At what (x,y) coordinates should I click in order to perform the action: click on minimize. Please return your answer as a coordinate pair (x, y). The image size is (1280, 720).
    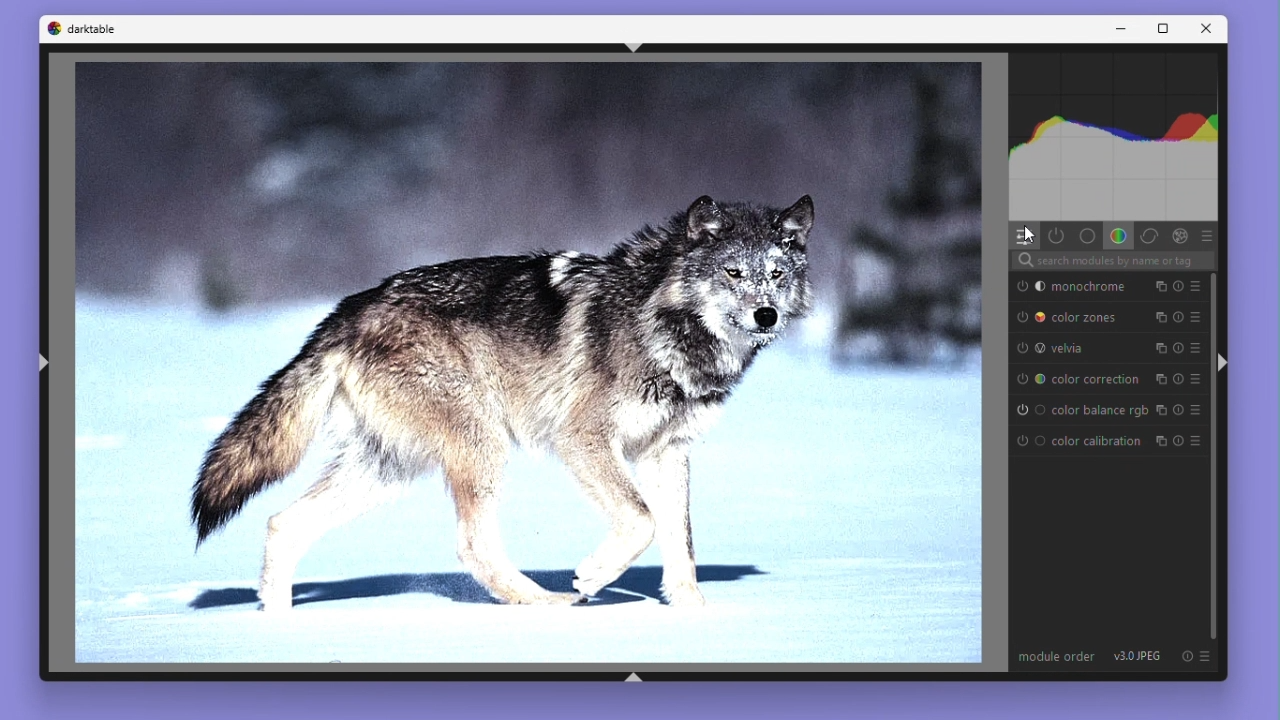
    Looking at the image, I should click on (1120, 28).